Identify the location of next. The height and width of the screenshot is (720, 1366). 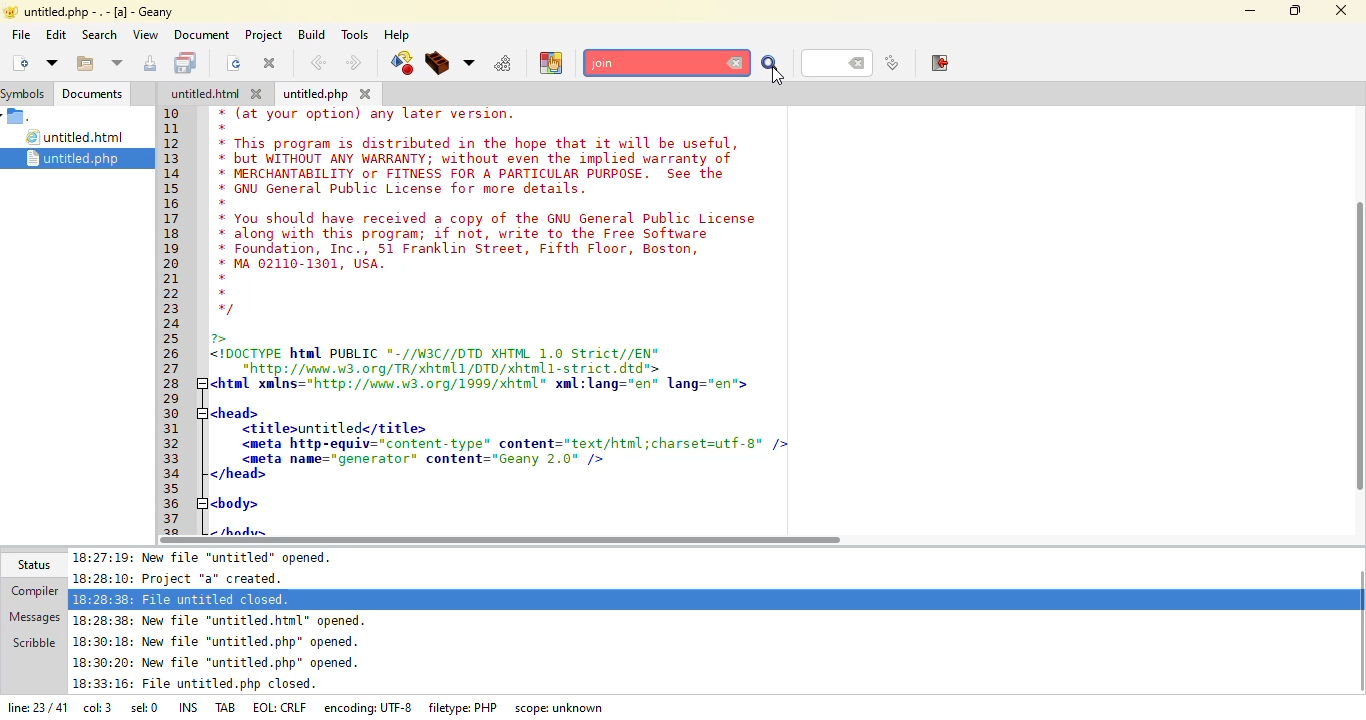
(353, 63).